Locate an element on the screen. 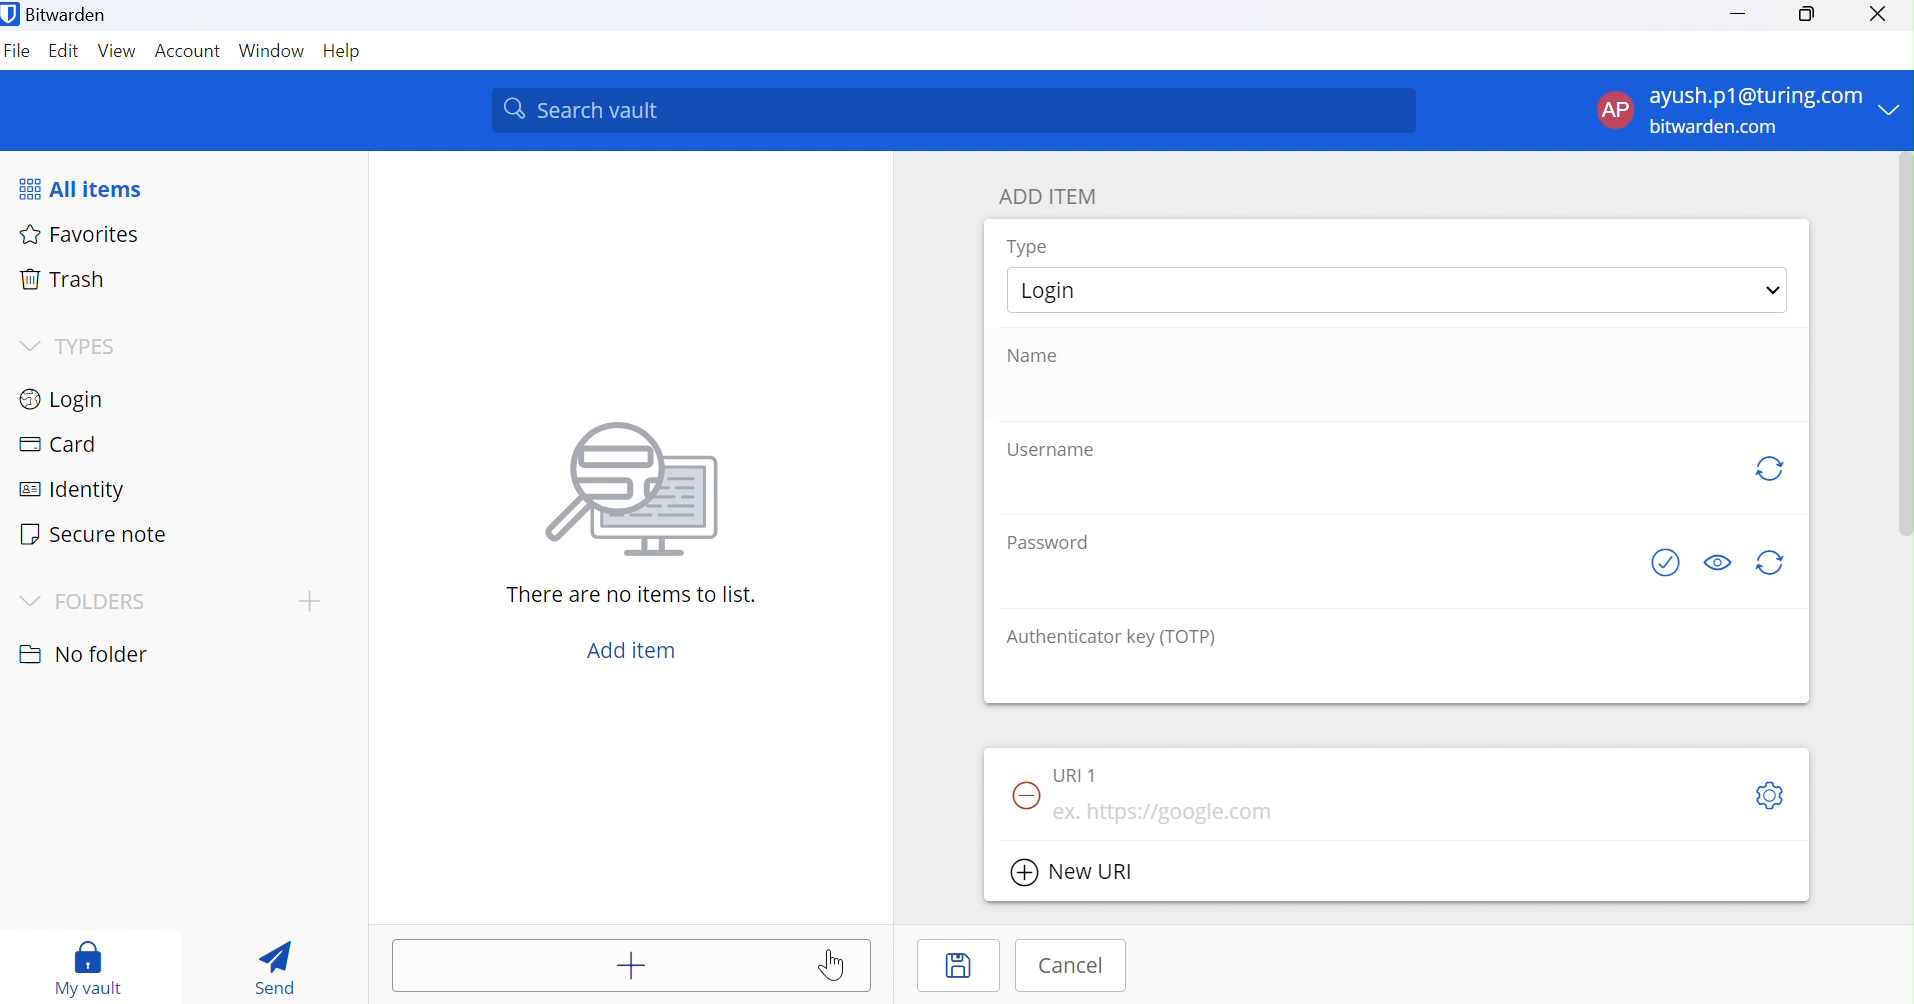  Card is located at coordinates (59, 446).